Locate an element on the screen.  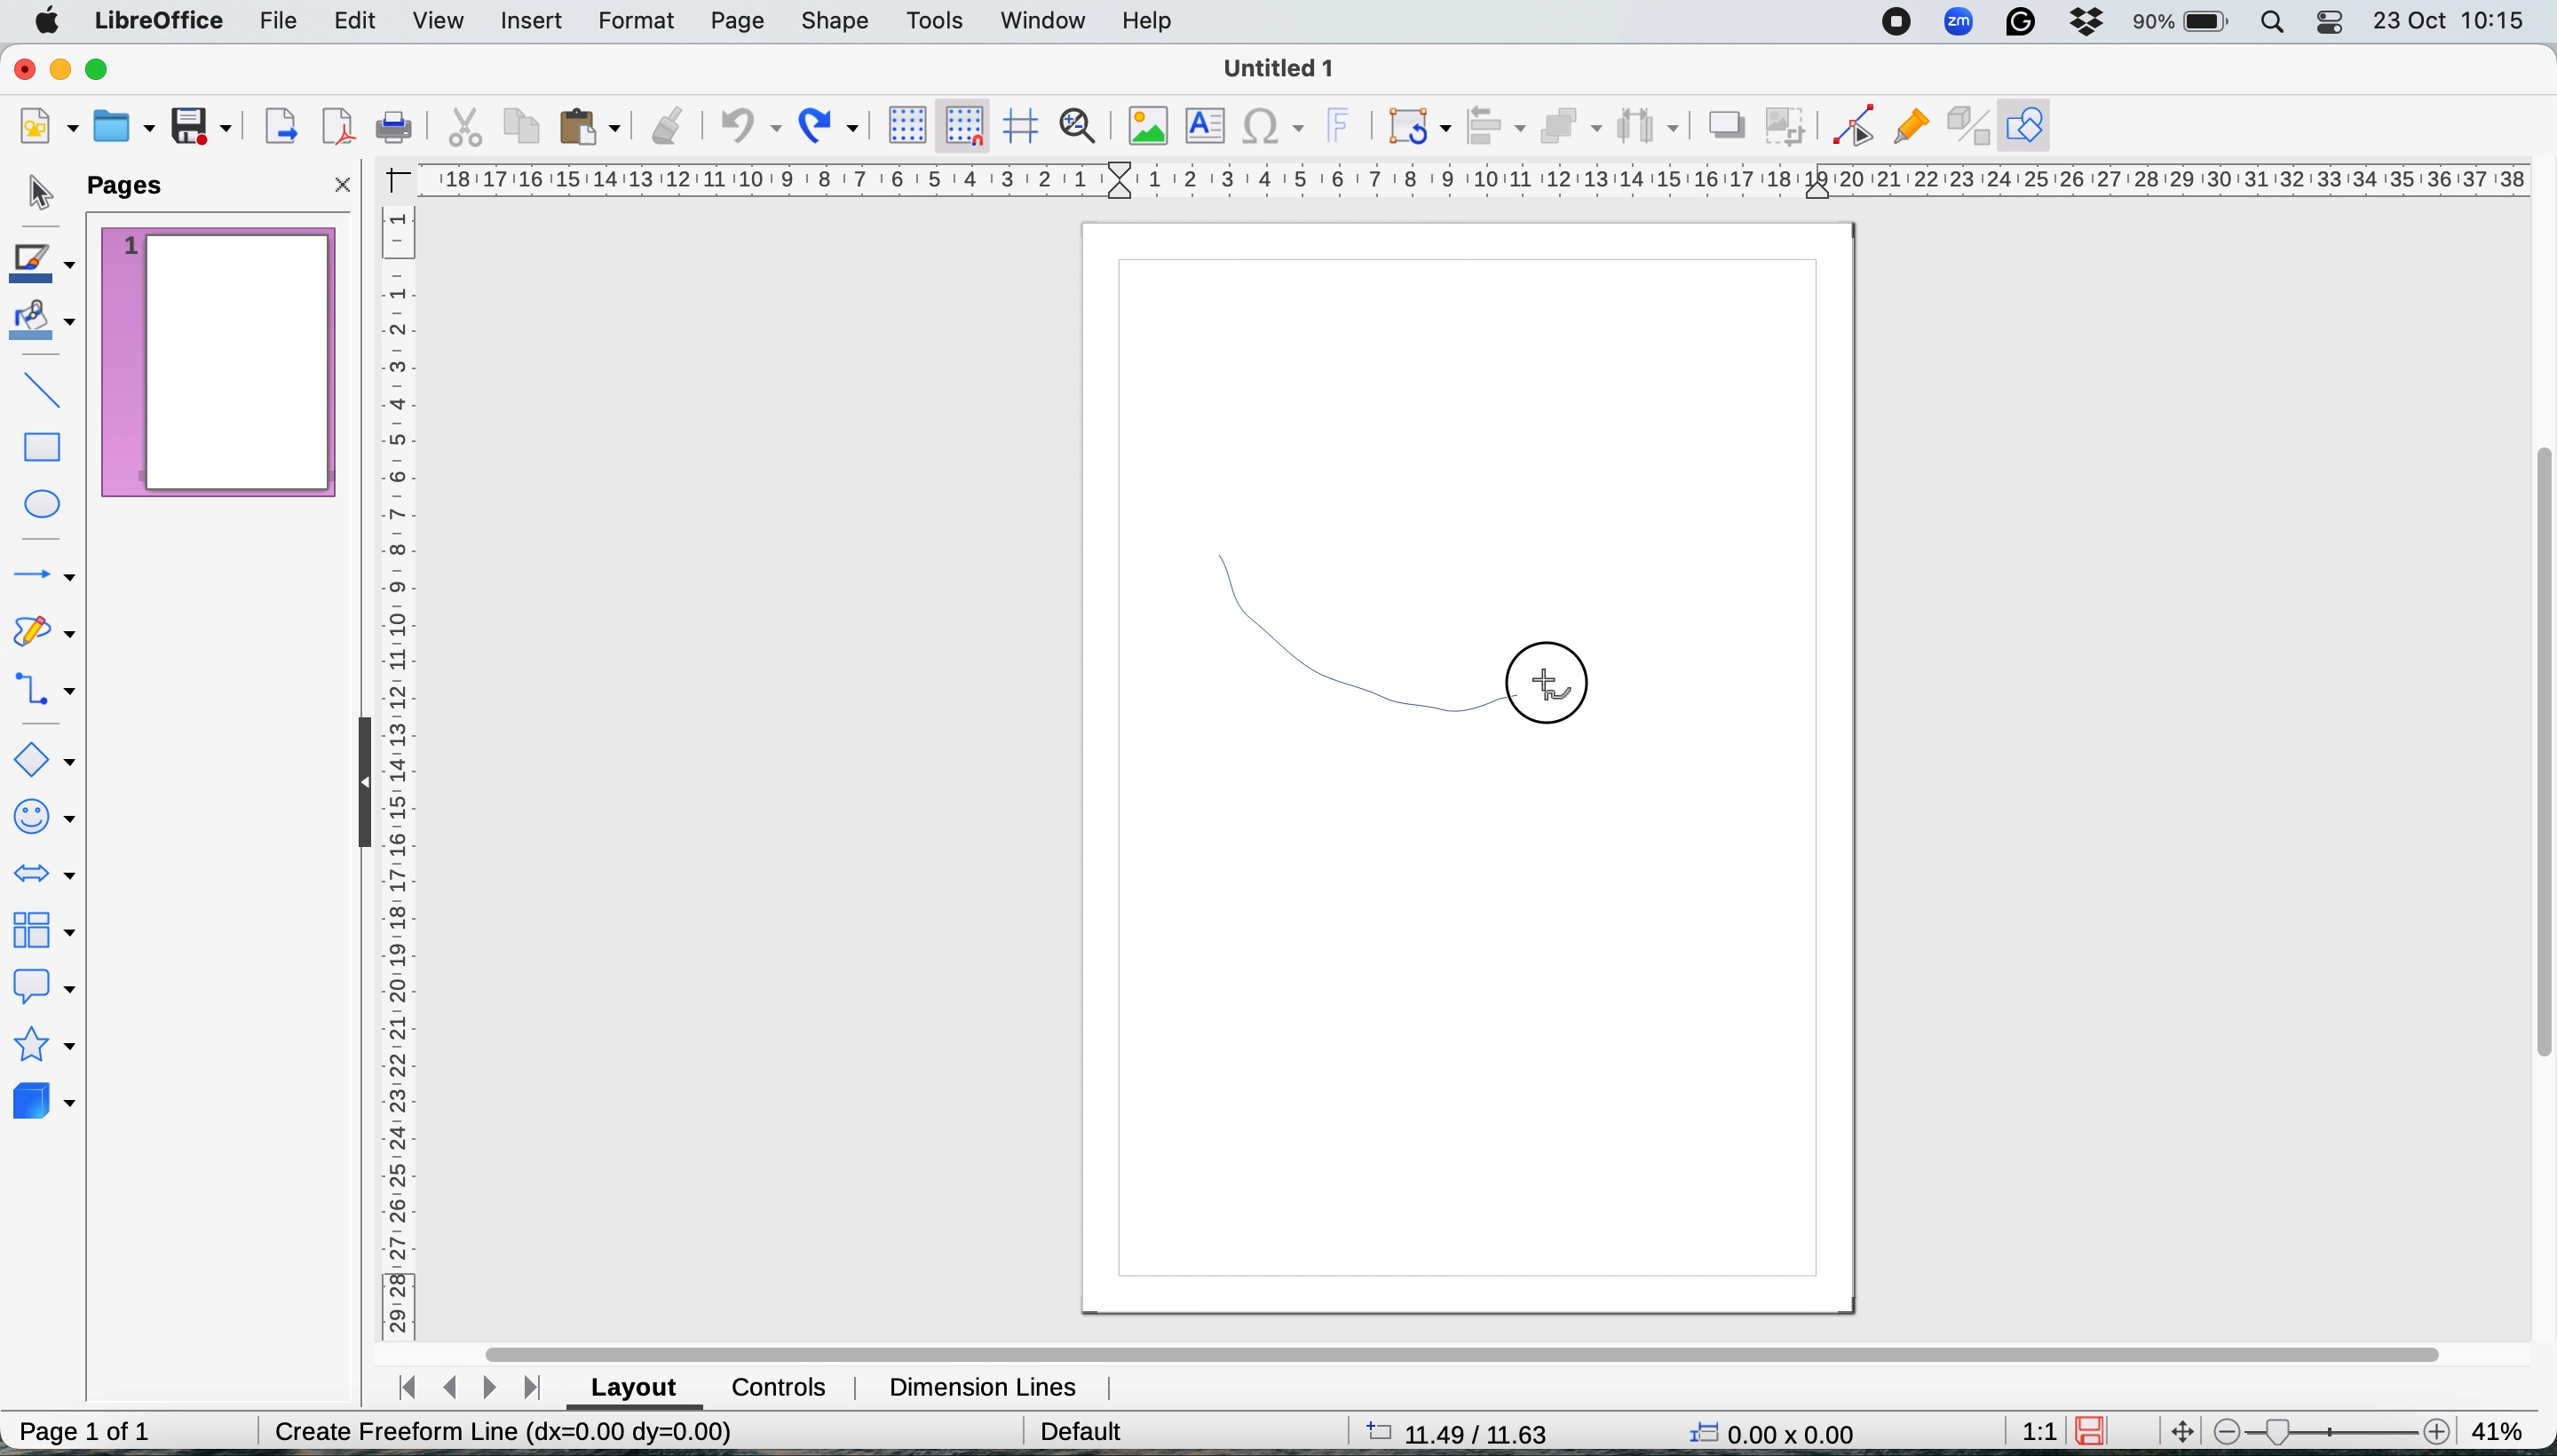
insert text is located at coordinates (1210, 126).